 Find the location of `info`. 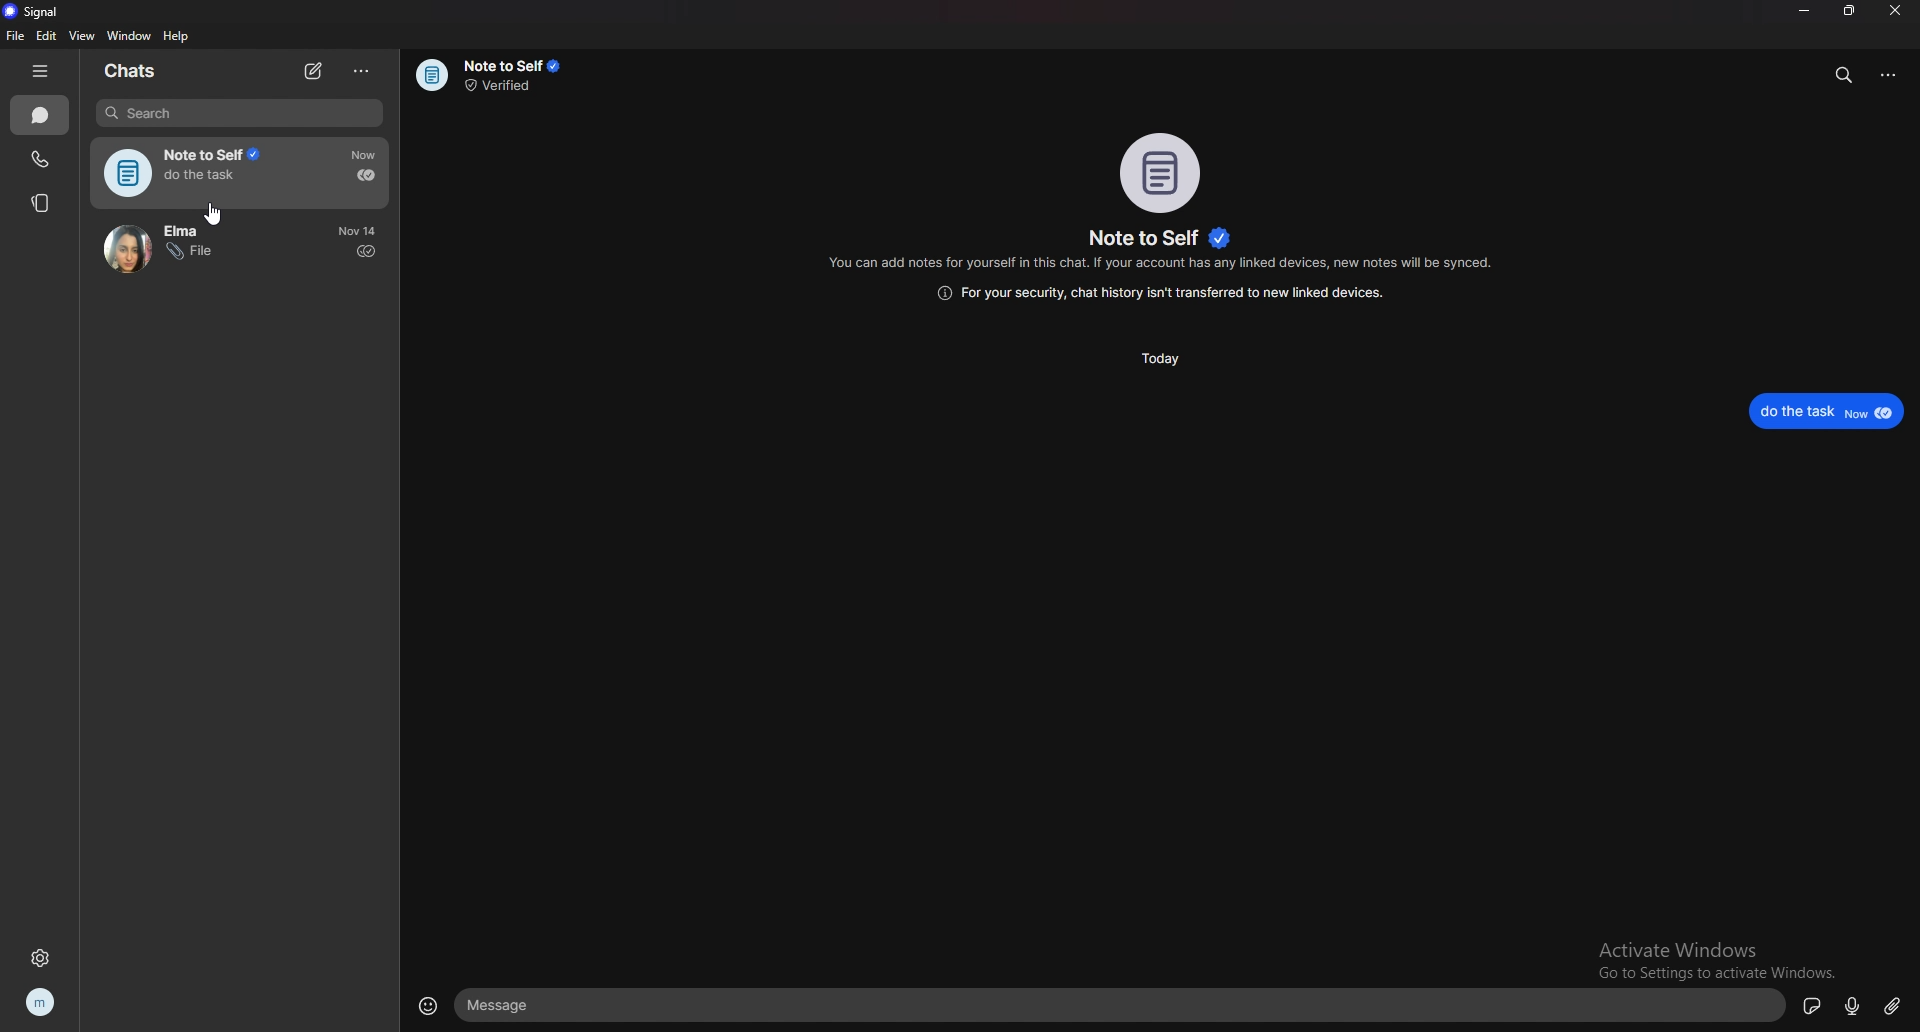

info is located at coordinates (491, 74).